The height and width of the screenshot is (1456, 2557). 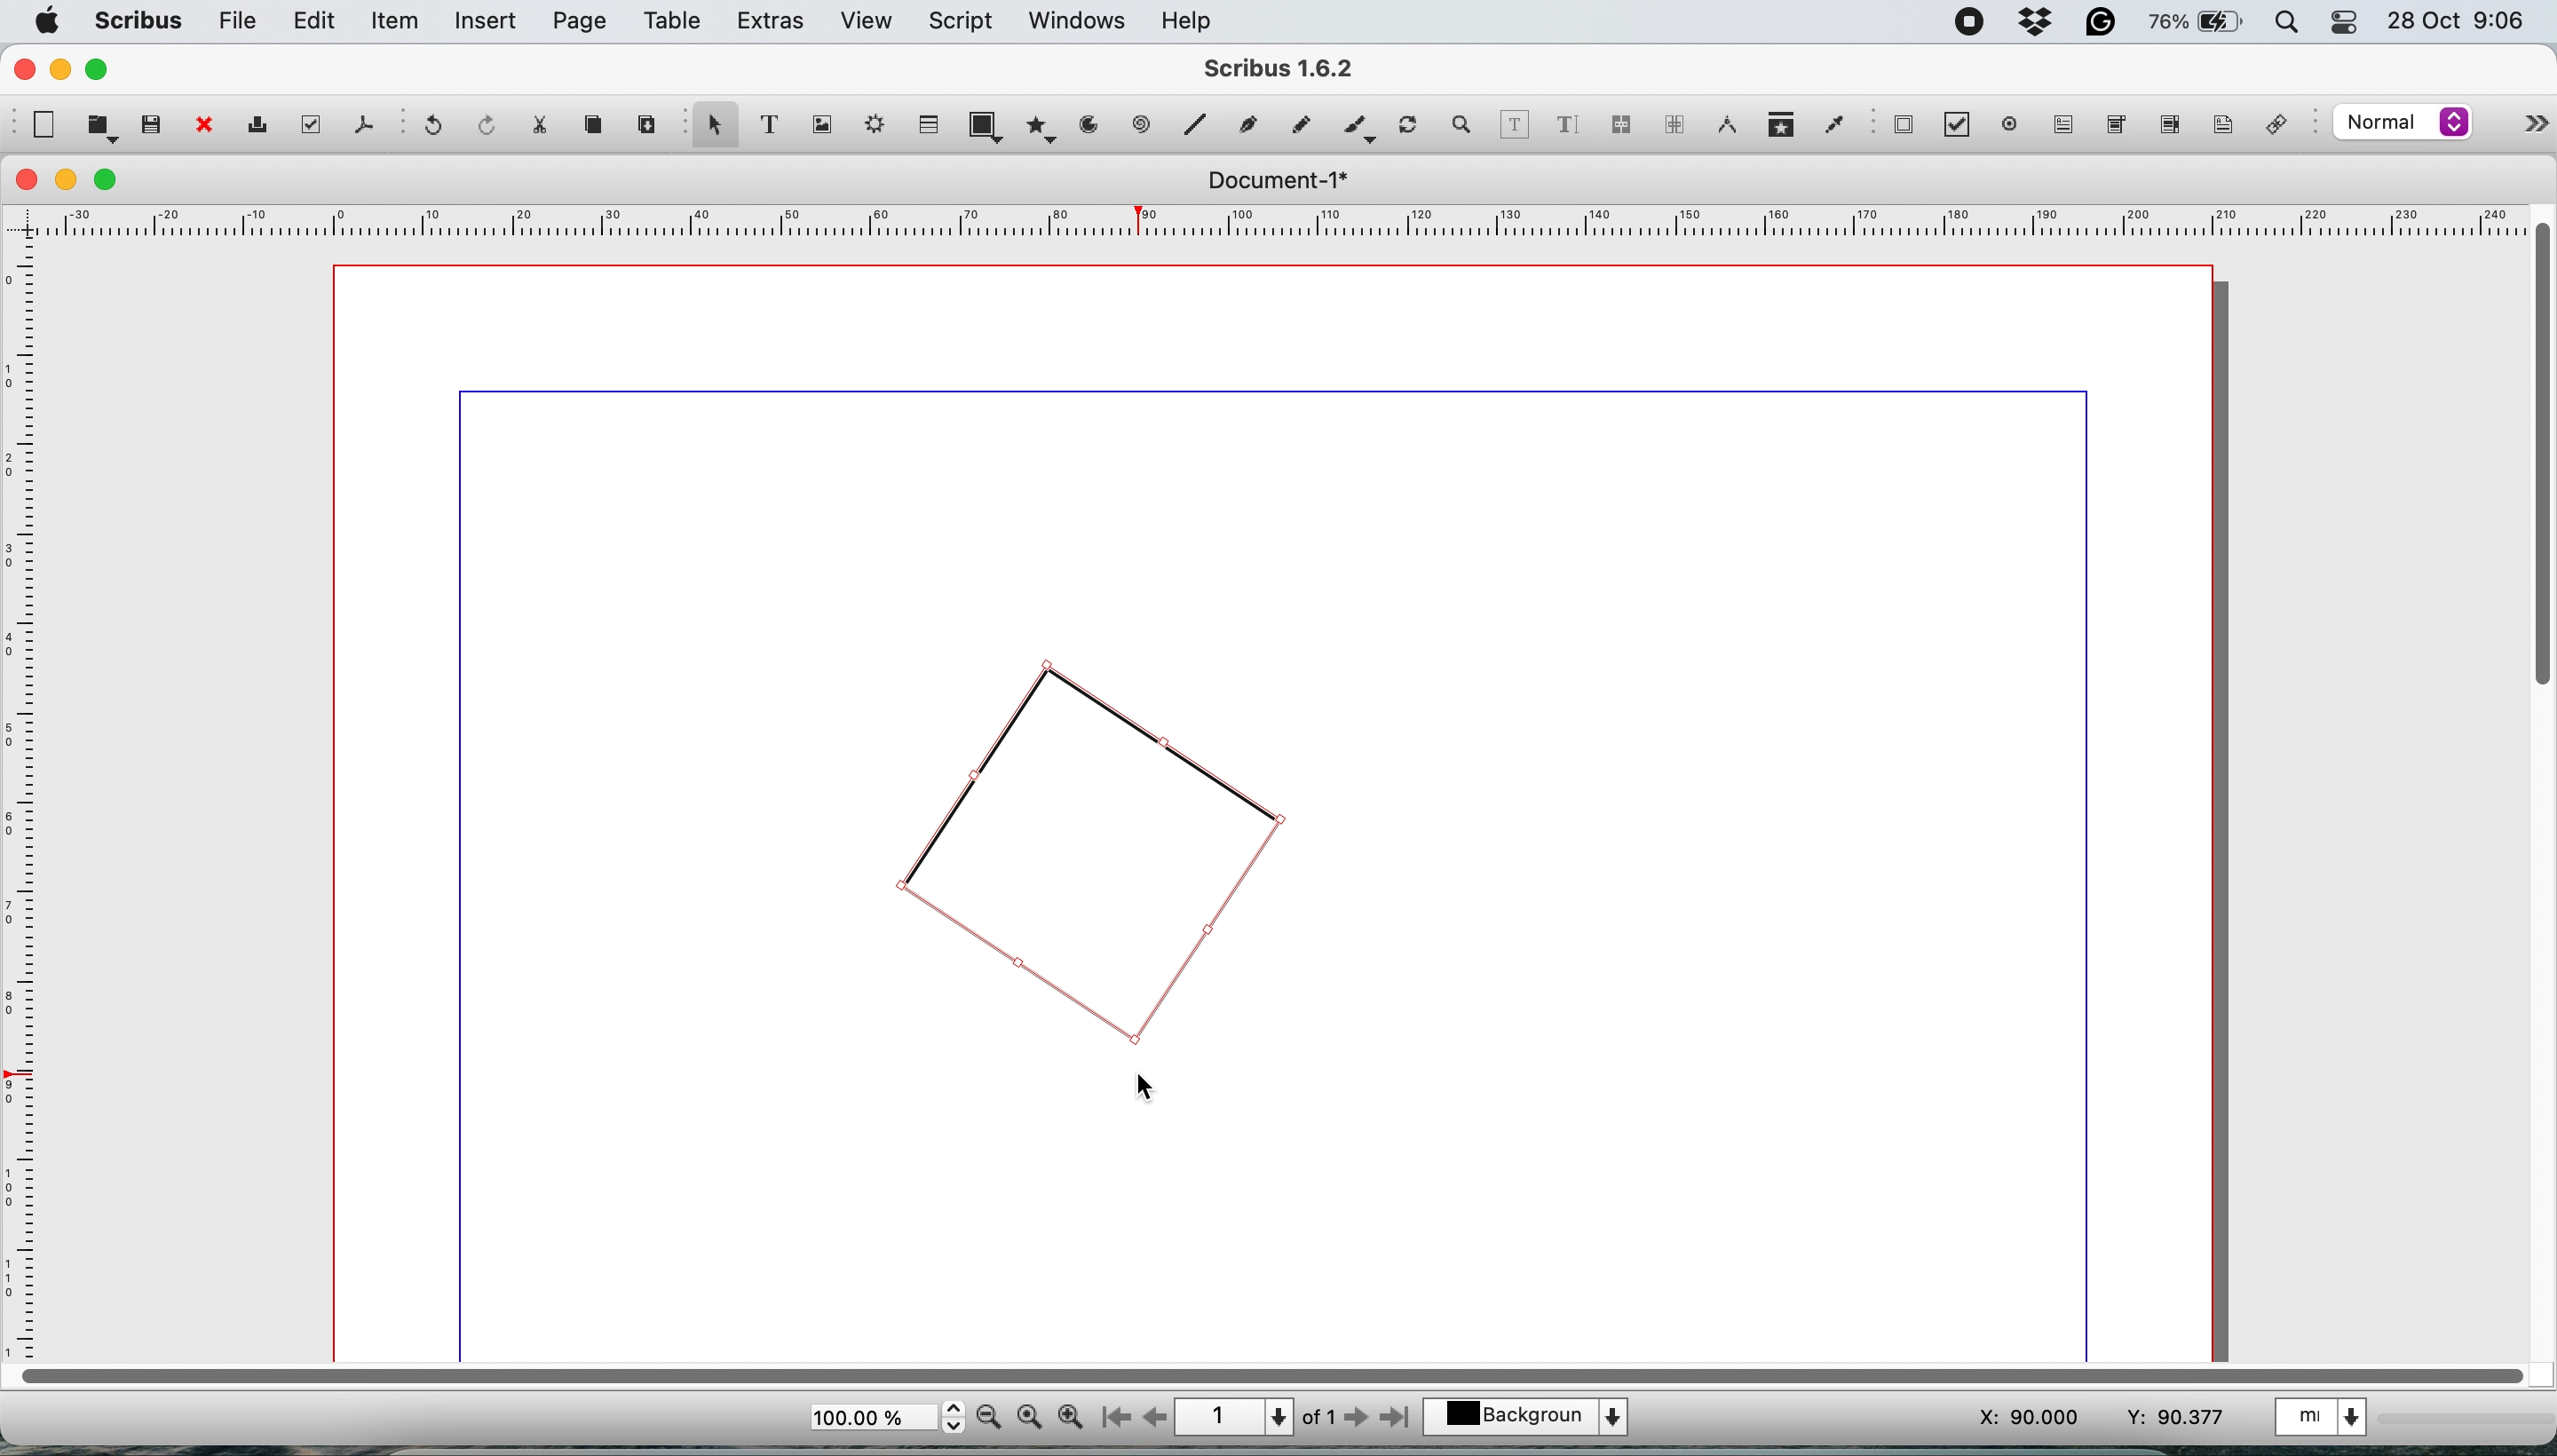 What do you see at coordinates (1199, 127) in the screenshot?
I see `spiral` at bounding box center [1199, 127].